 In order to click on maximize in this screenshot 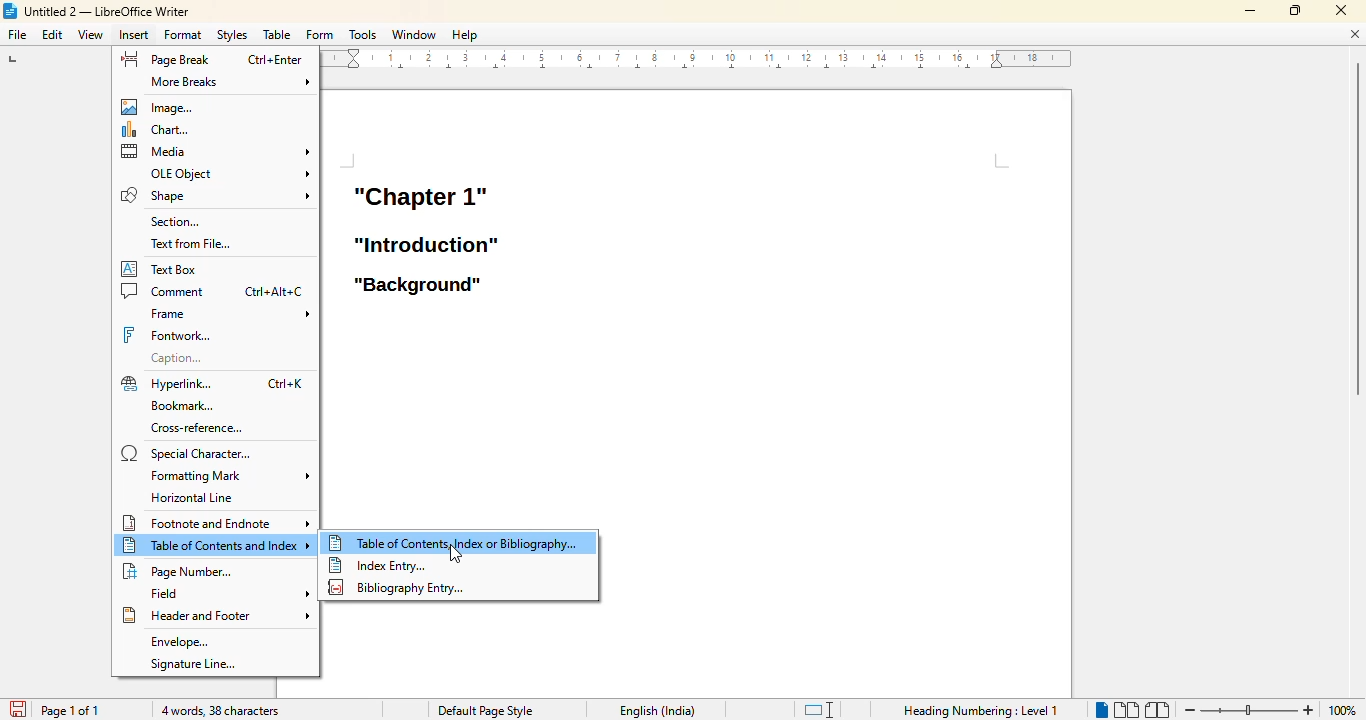, I will do `click(1294, 10)`.